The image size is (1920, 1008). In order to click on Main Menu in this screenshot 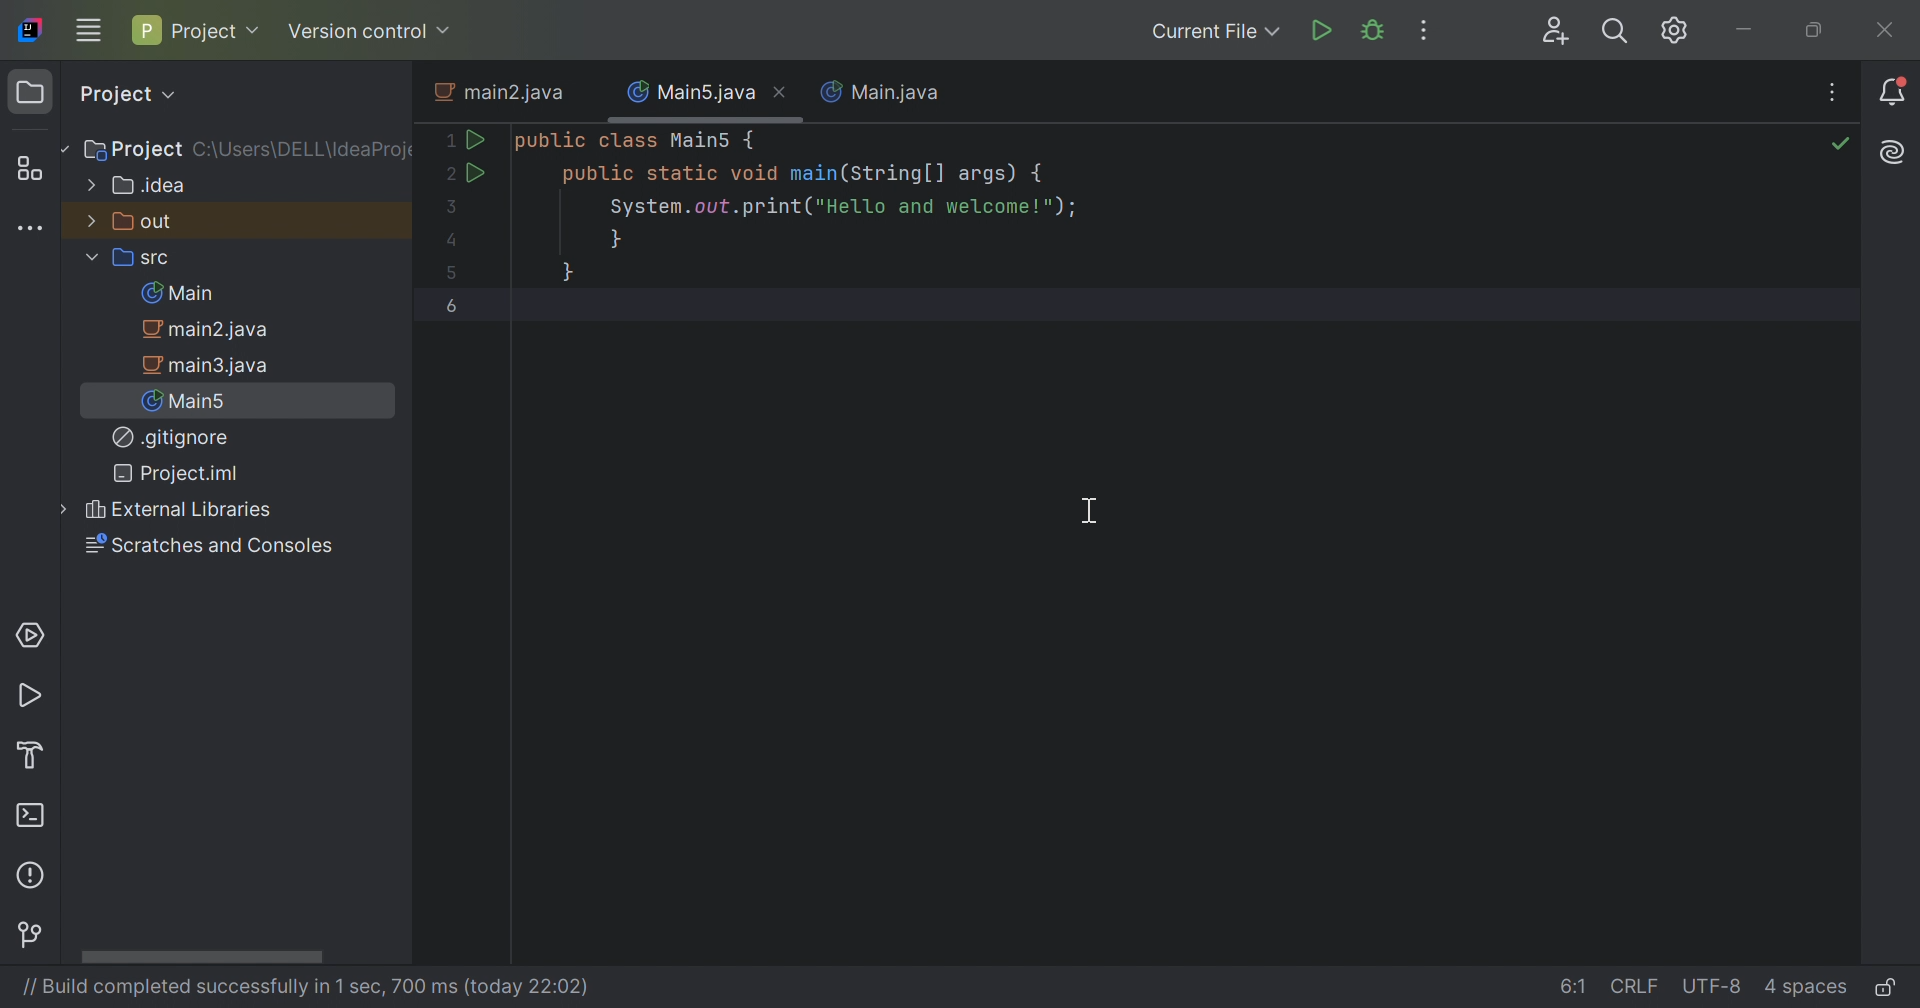, I will do `click(88, 28)`.